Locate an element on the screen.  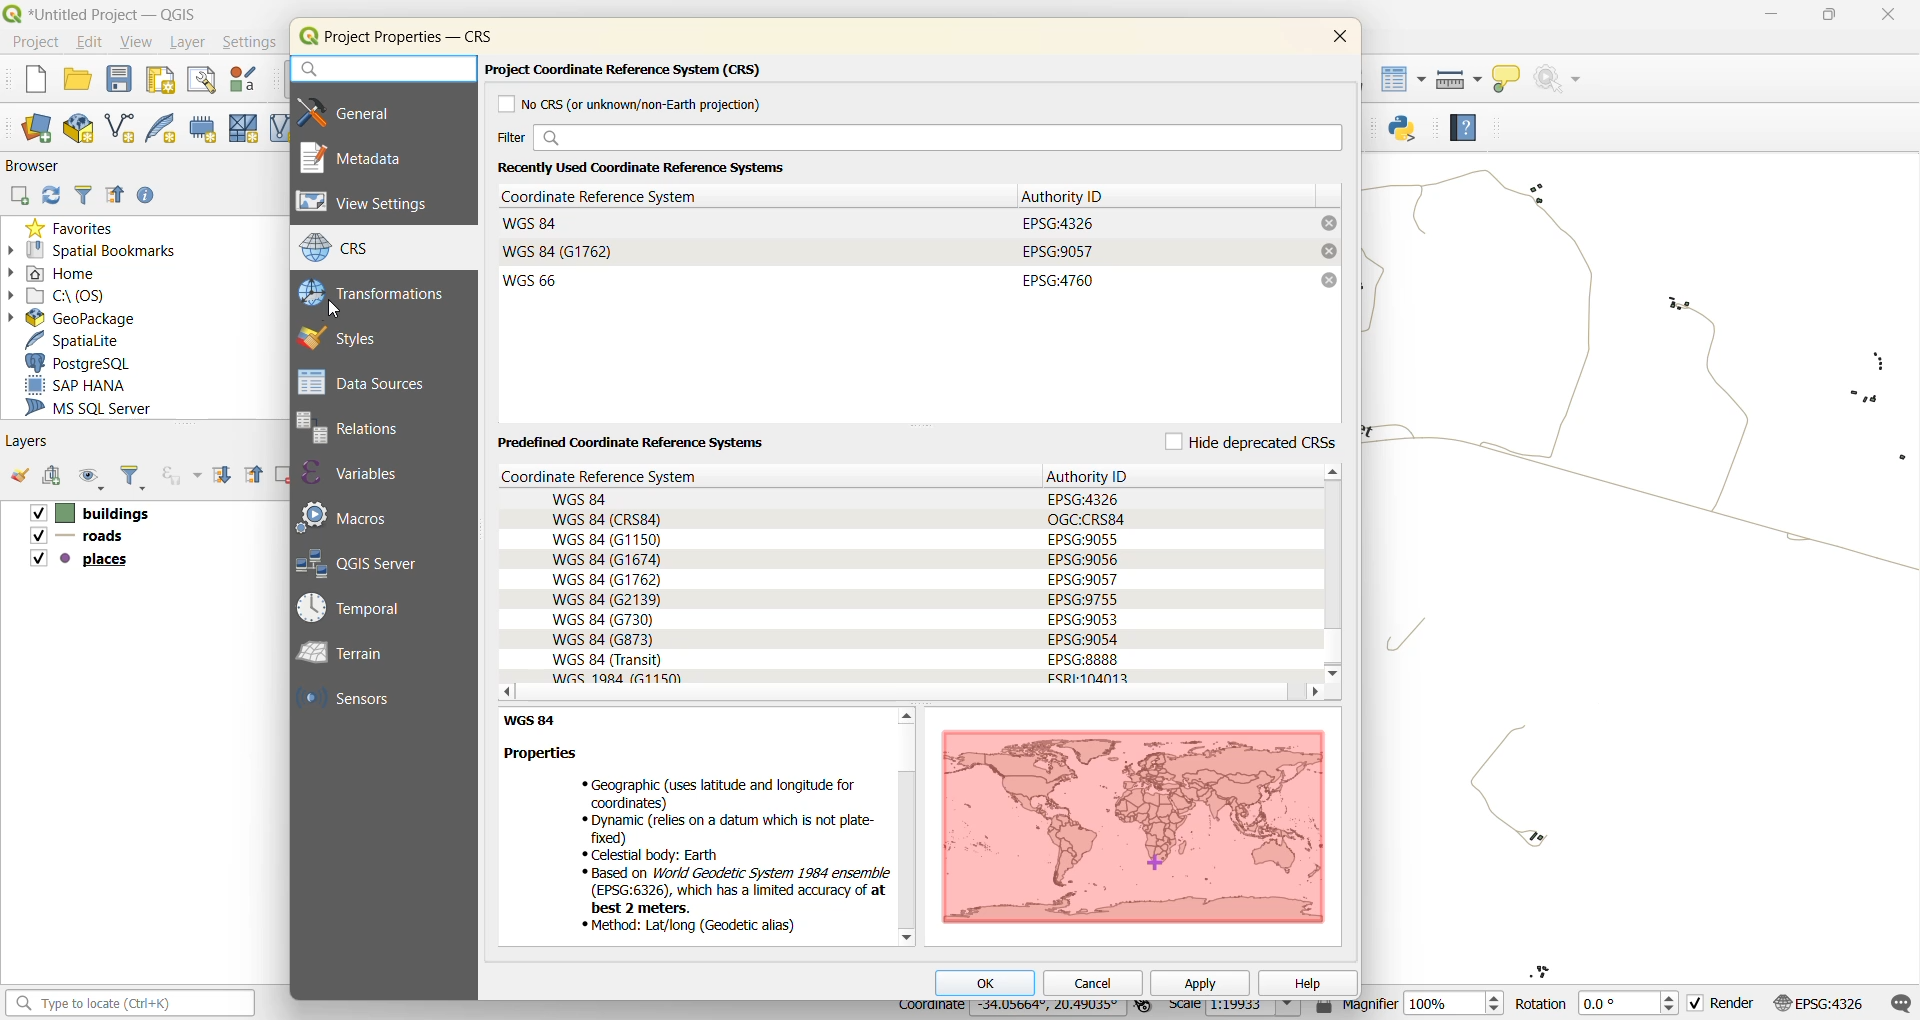
close is located at coordinates (1336, 39).